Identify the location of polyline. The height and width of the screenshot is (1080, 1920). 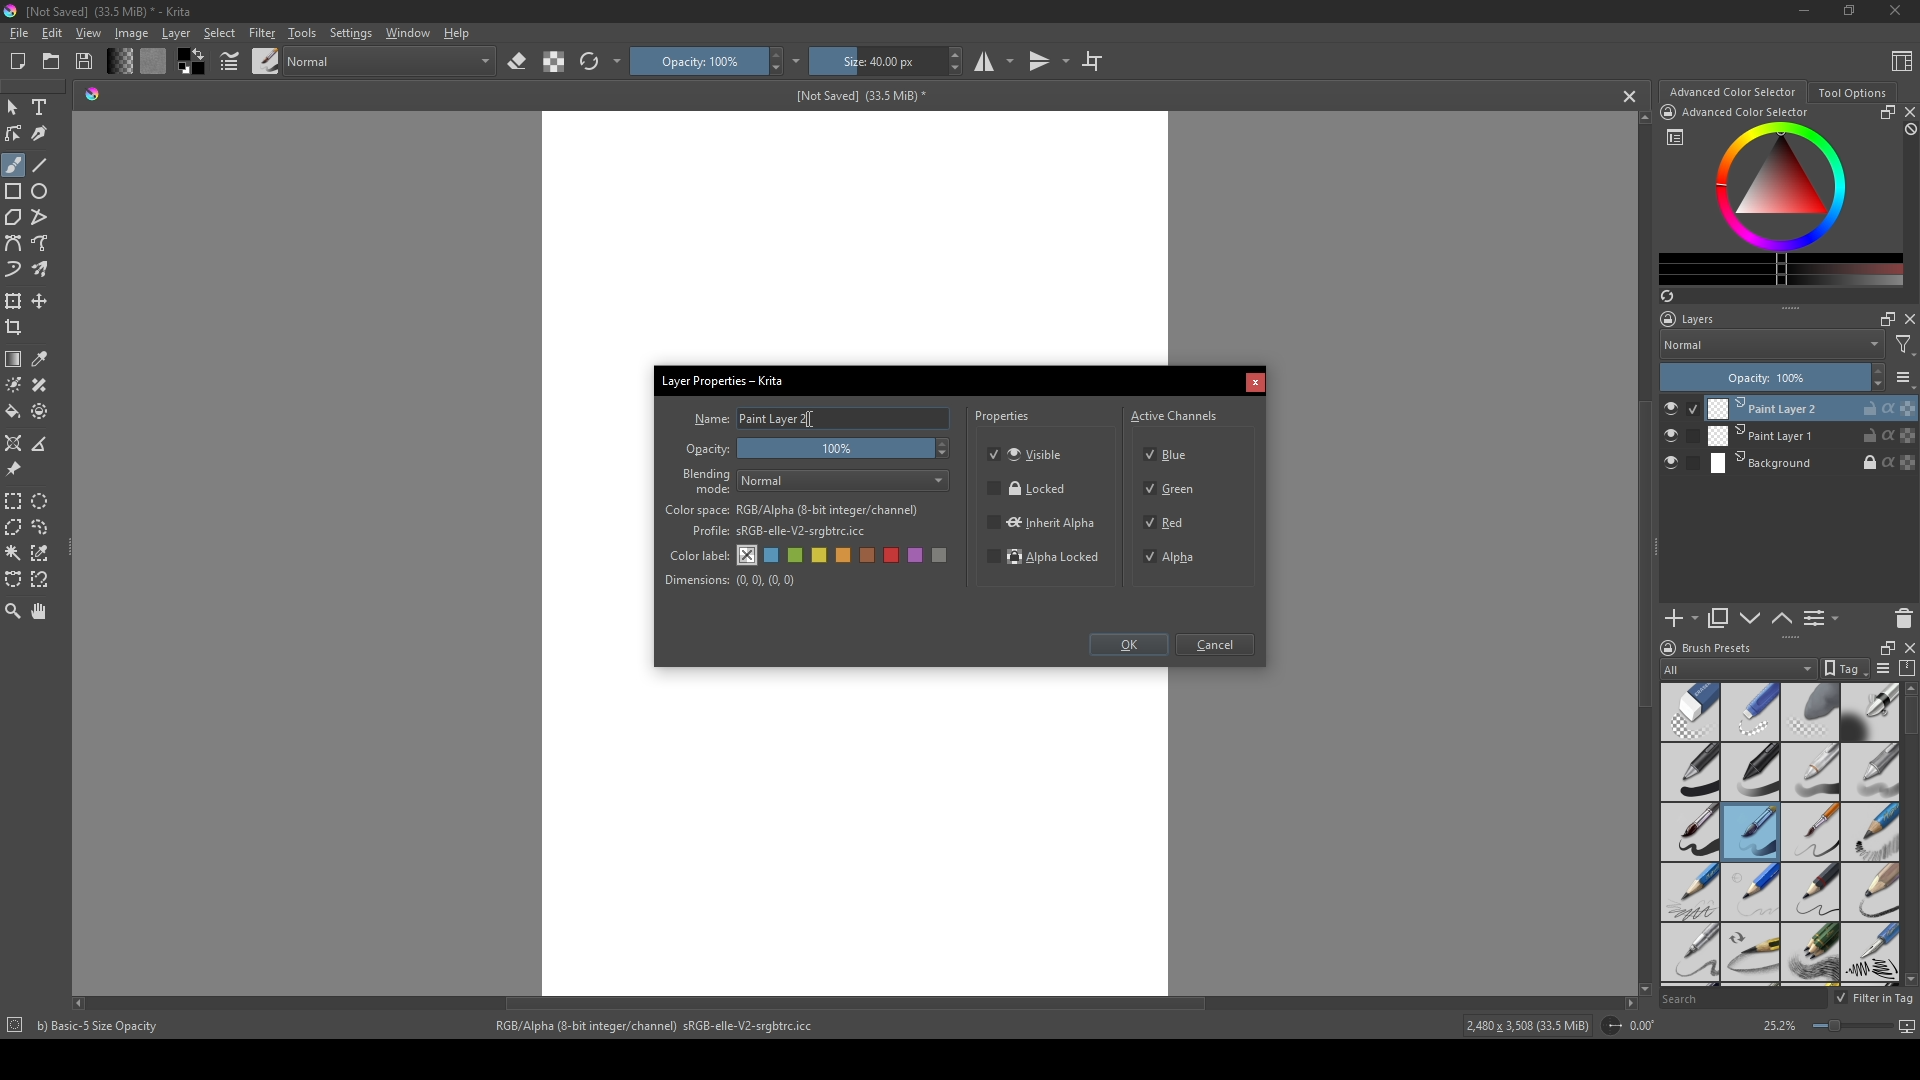
(42, 217).